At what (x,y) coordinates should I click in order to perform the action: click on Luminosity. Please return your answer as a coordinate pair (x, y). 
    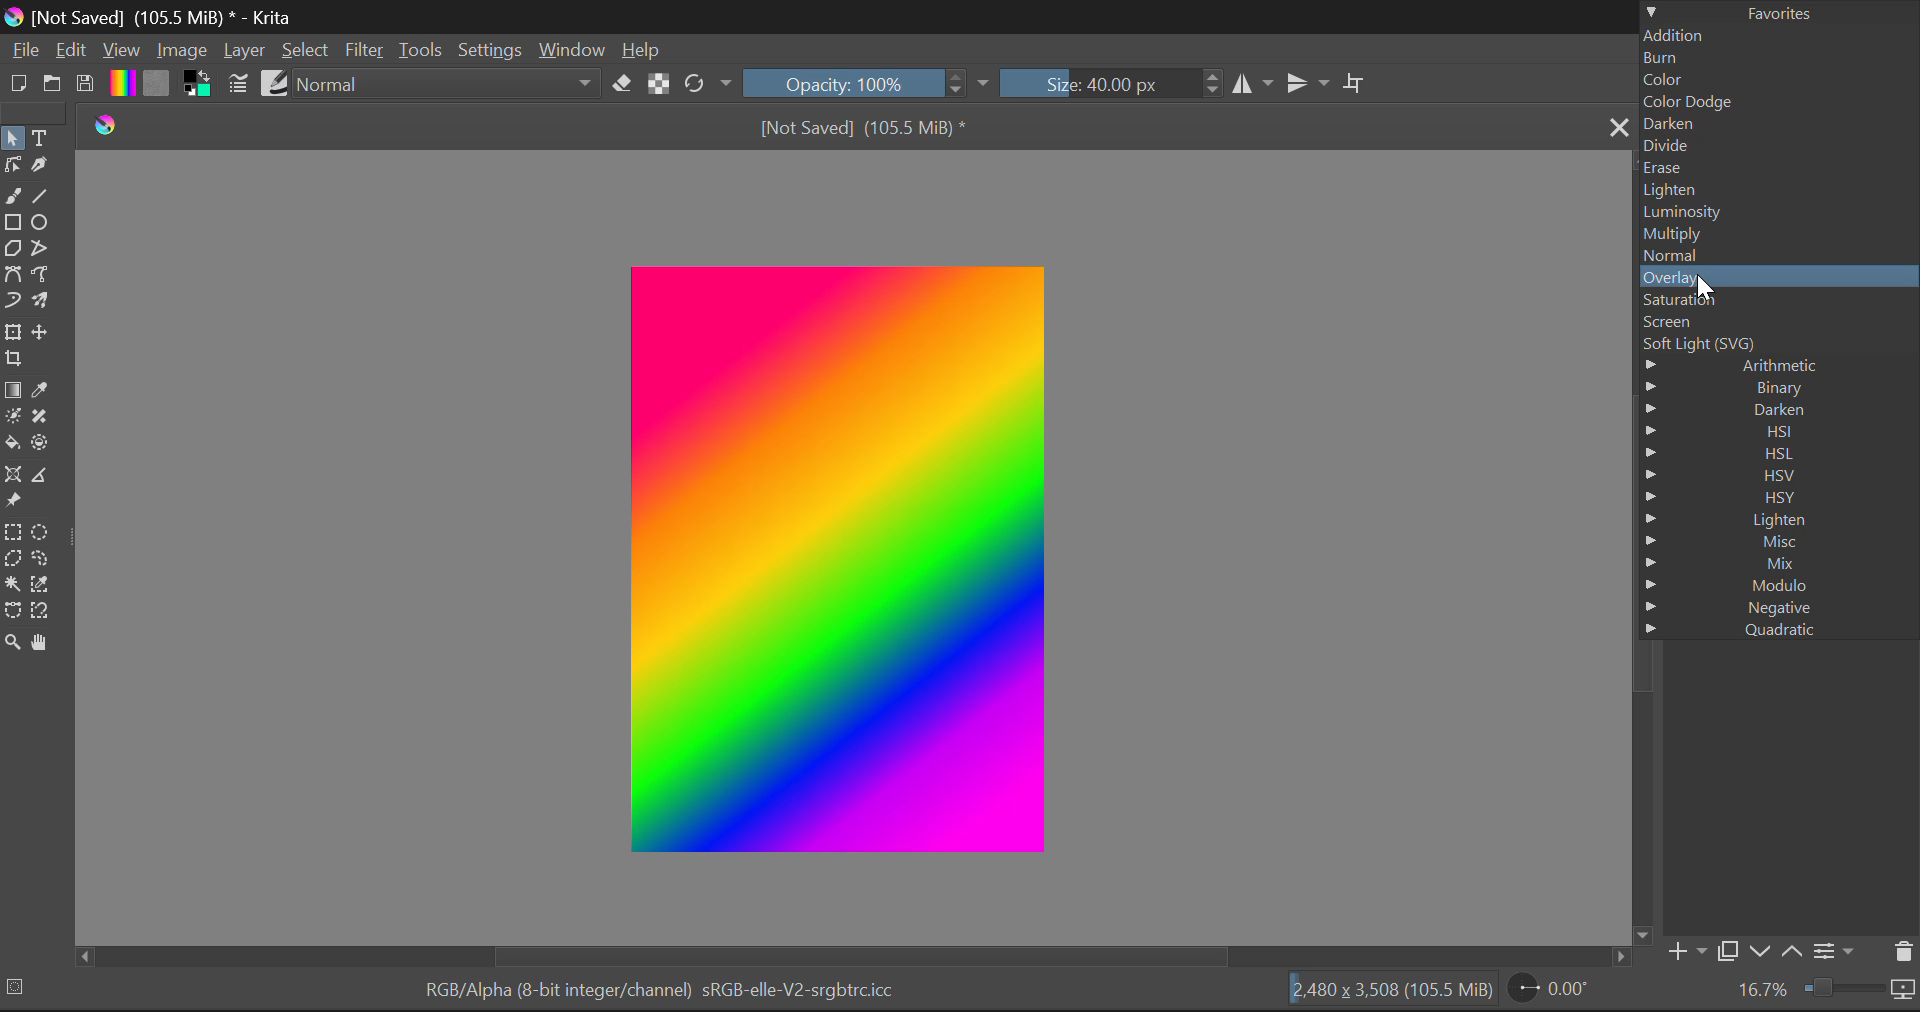
    Looking at the image, I should click on (1777, 212).